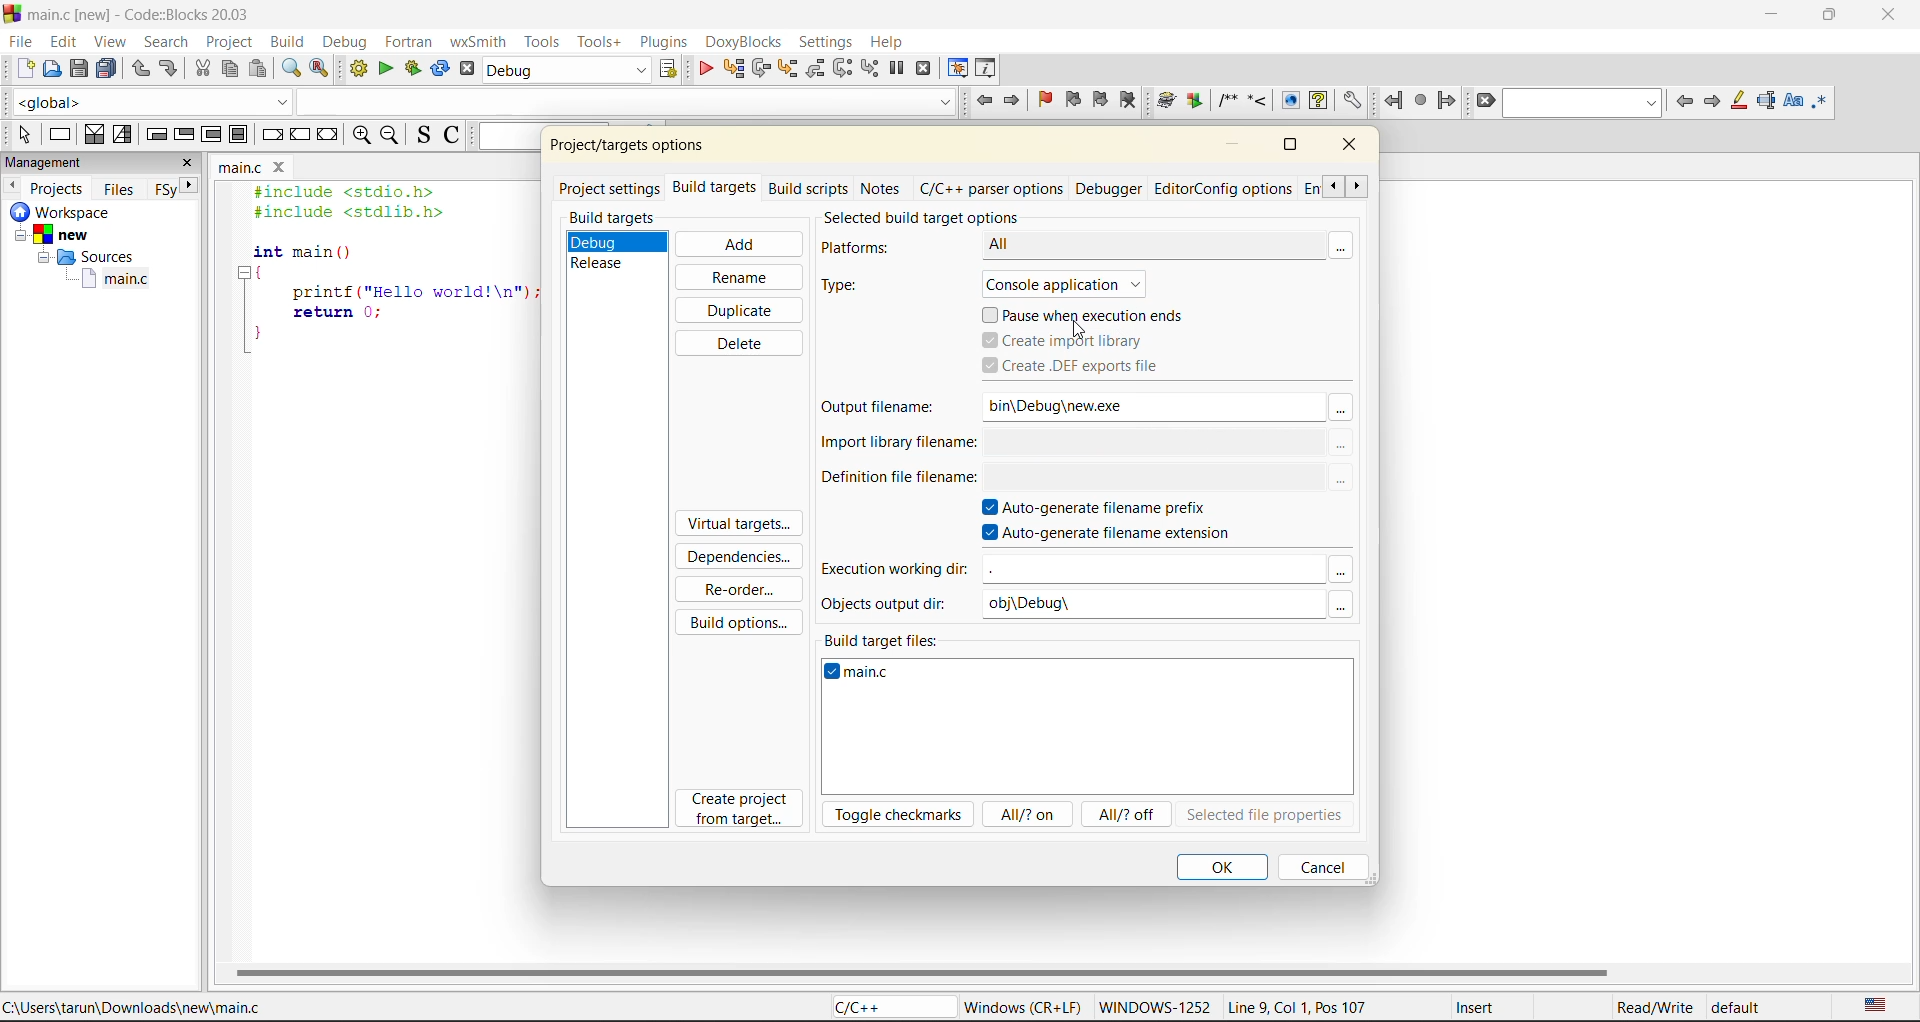 The width and height of the screenshot is (1920, 1022). Describe the element at coordinates (1350, 244) in the screenshot. I see `More` at that location.